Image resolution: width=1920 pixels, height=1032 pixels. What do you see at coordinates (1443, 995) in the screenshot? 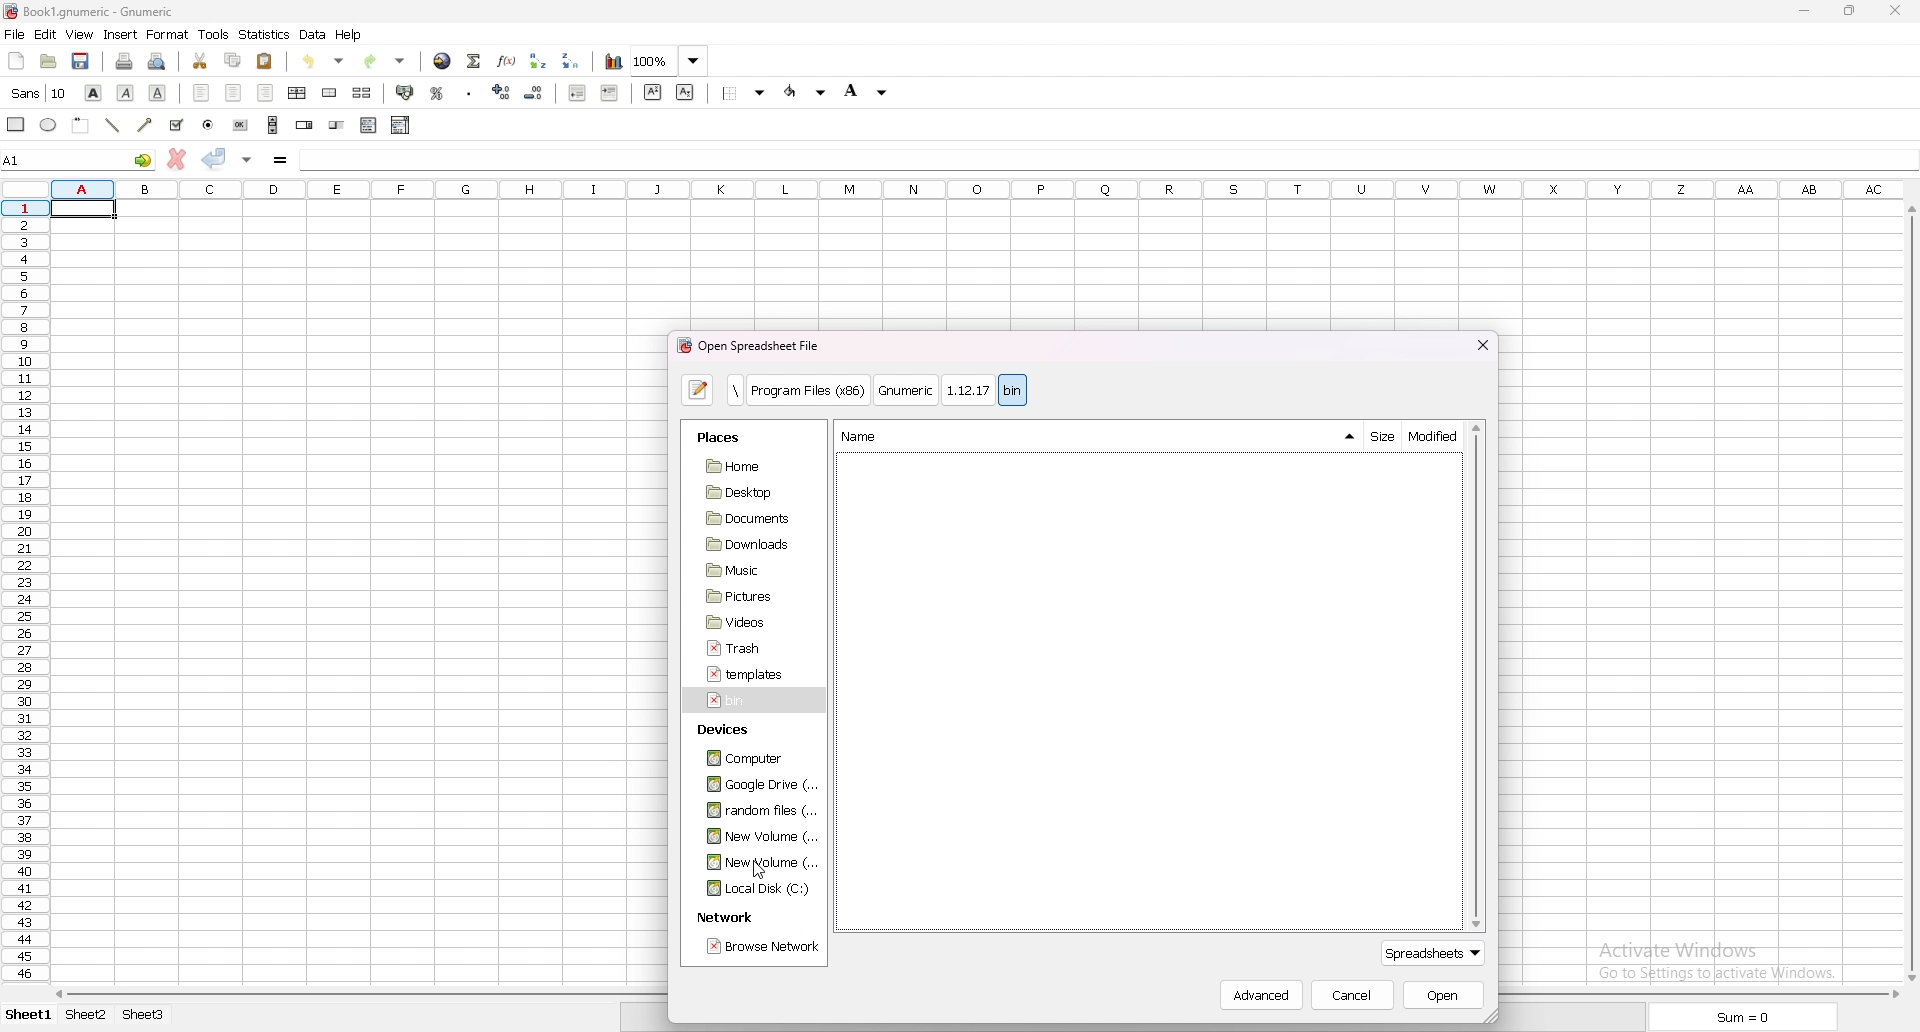
I see `open` at bounding box center [1443, 995].